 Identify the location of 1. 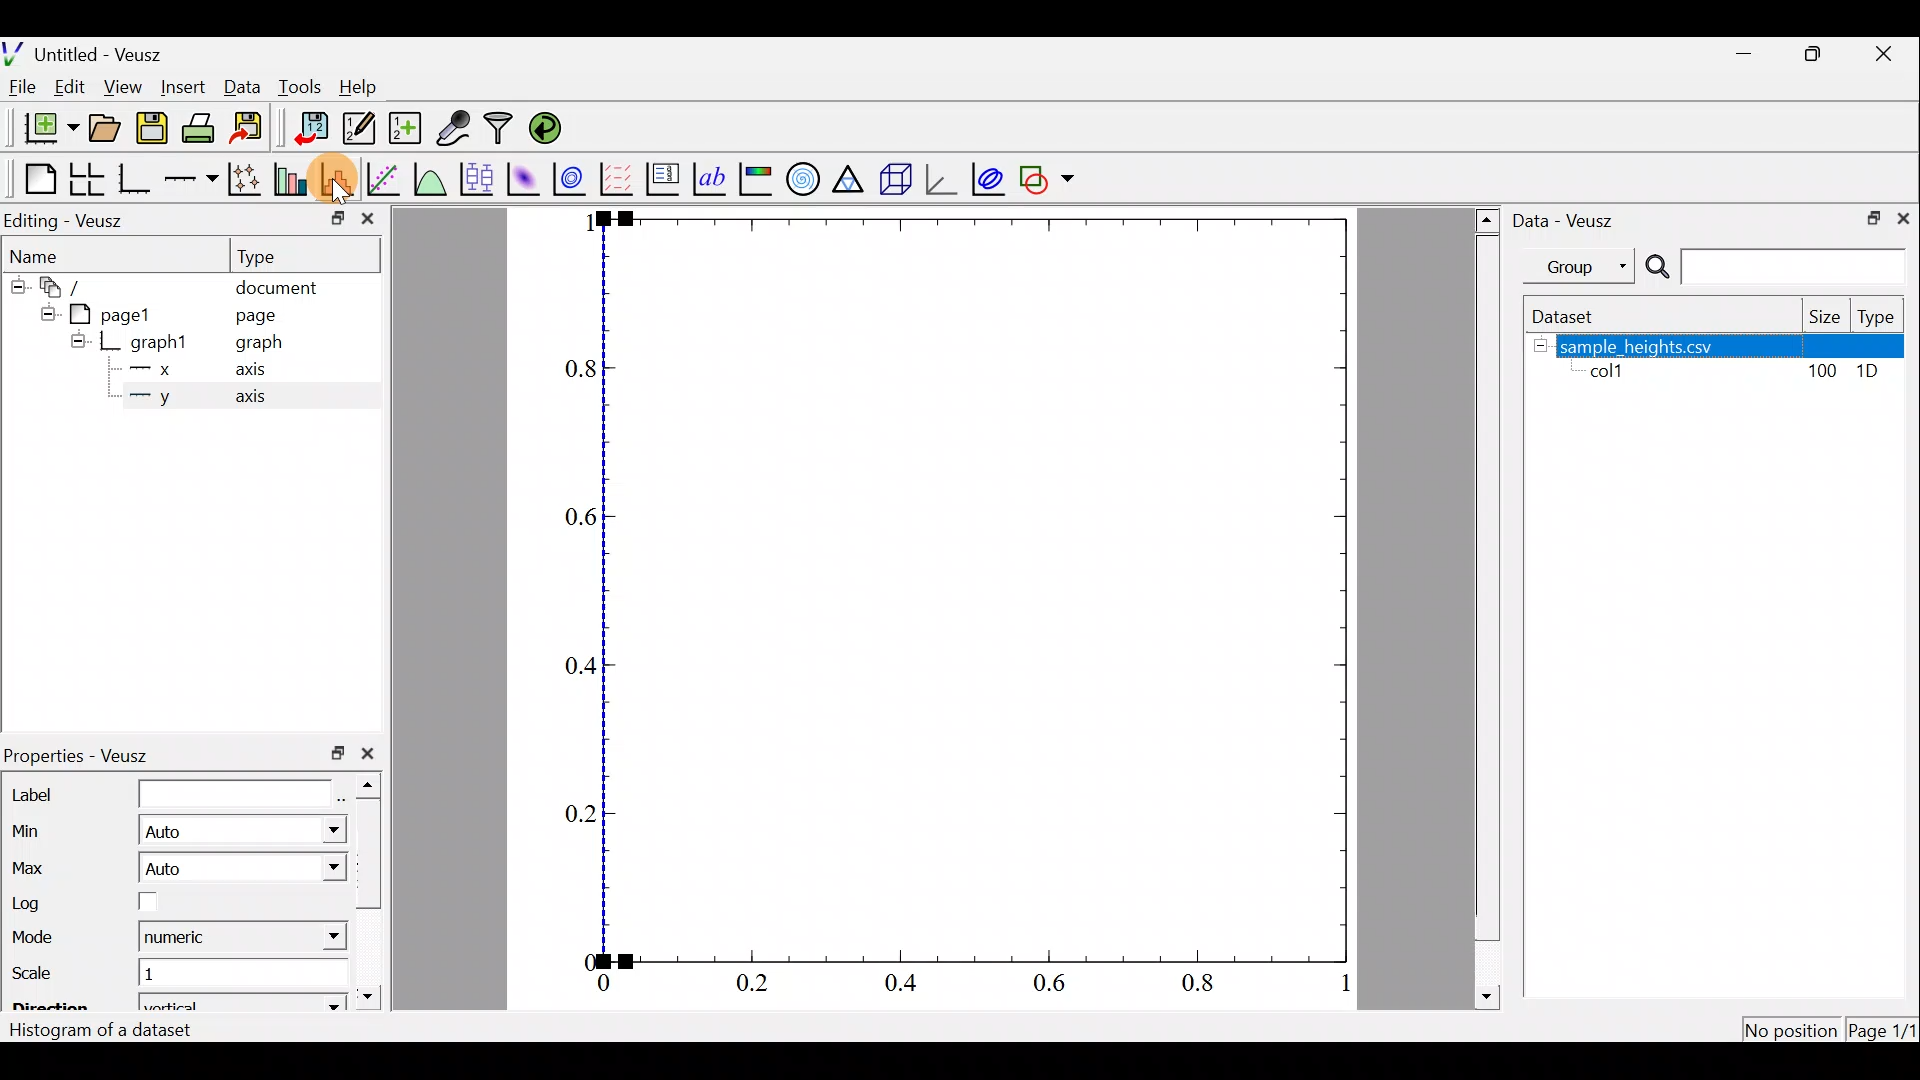
(578, 224).